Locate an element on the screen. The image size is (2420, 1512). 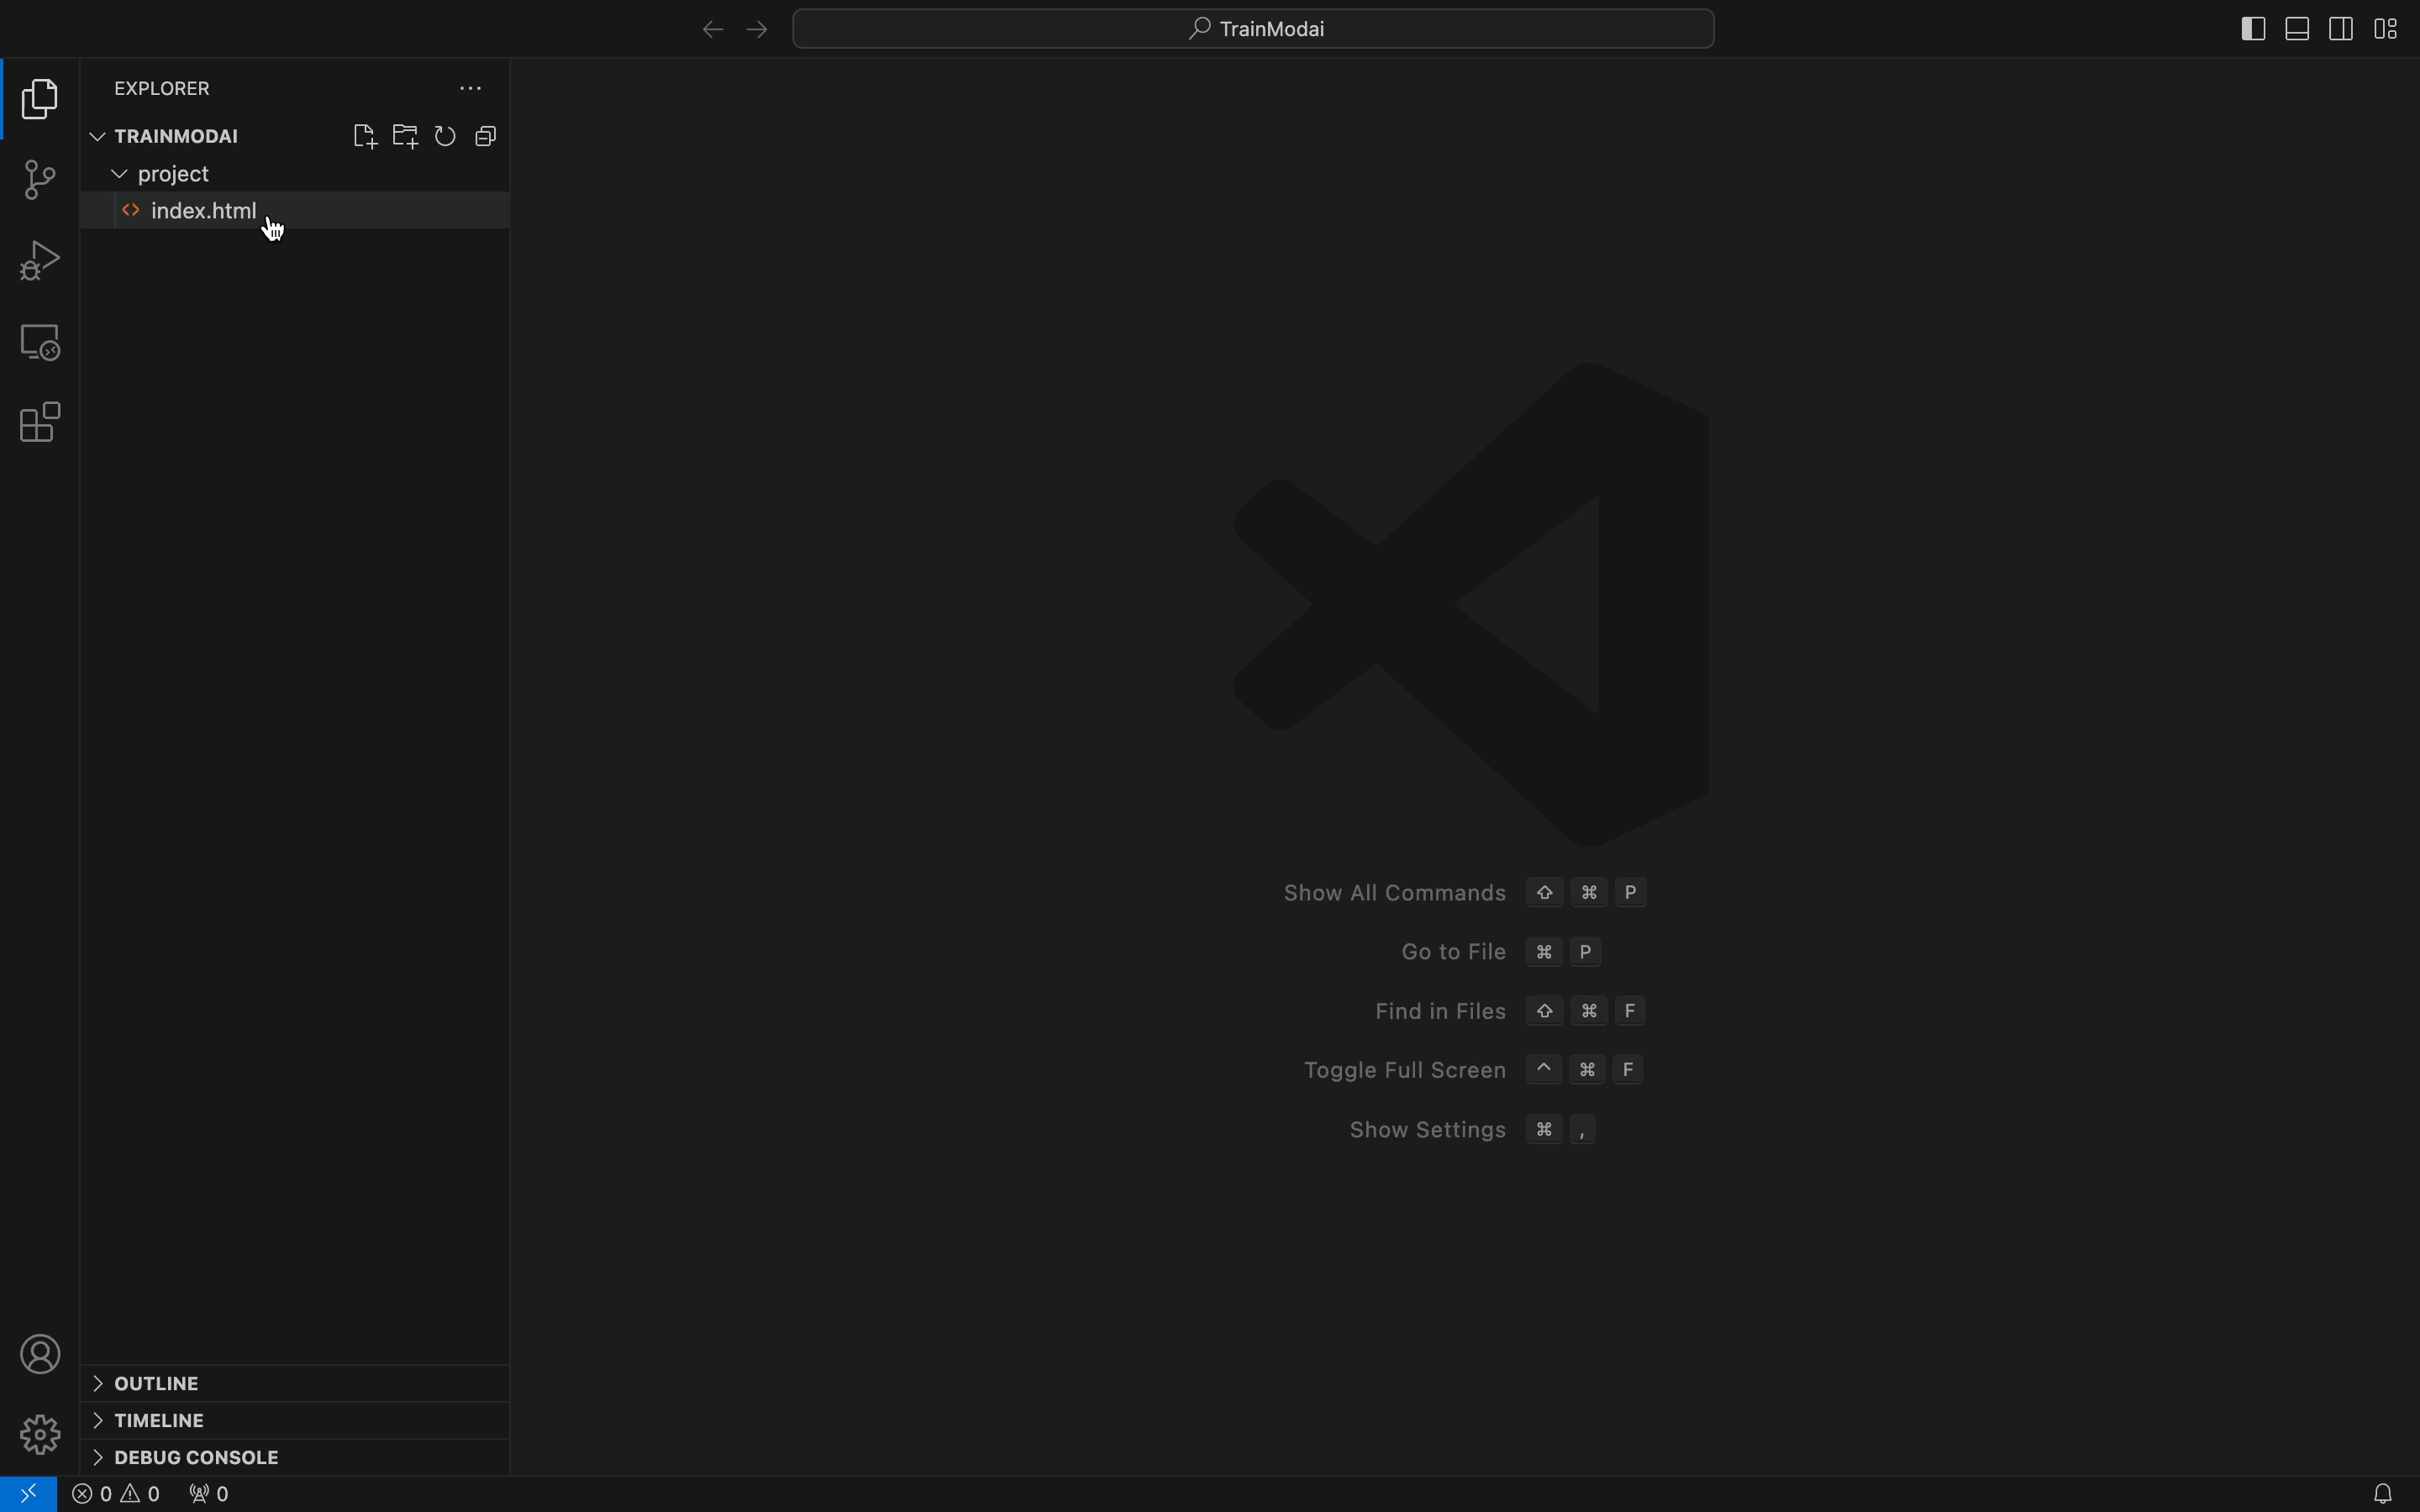
explorer is located at coordinates (170, 84).